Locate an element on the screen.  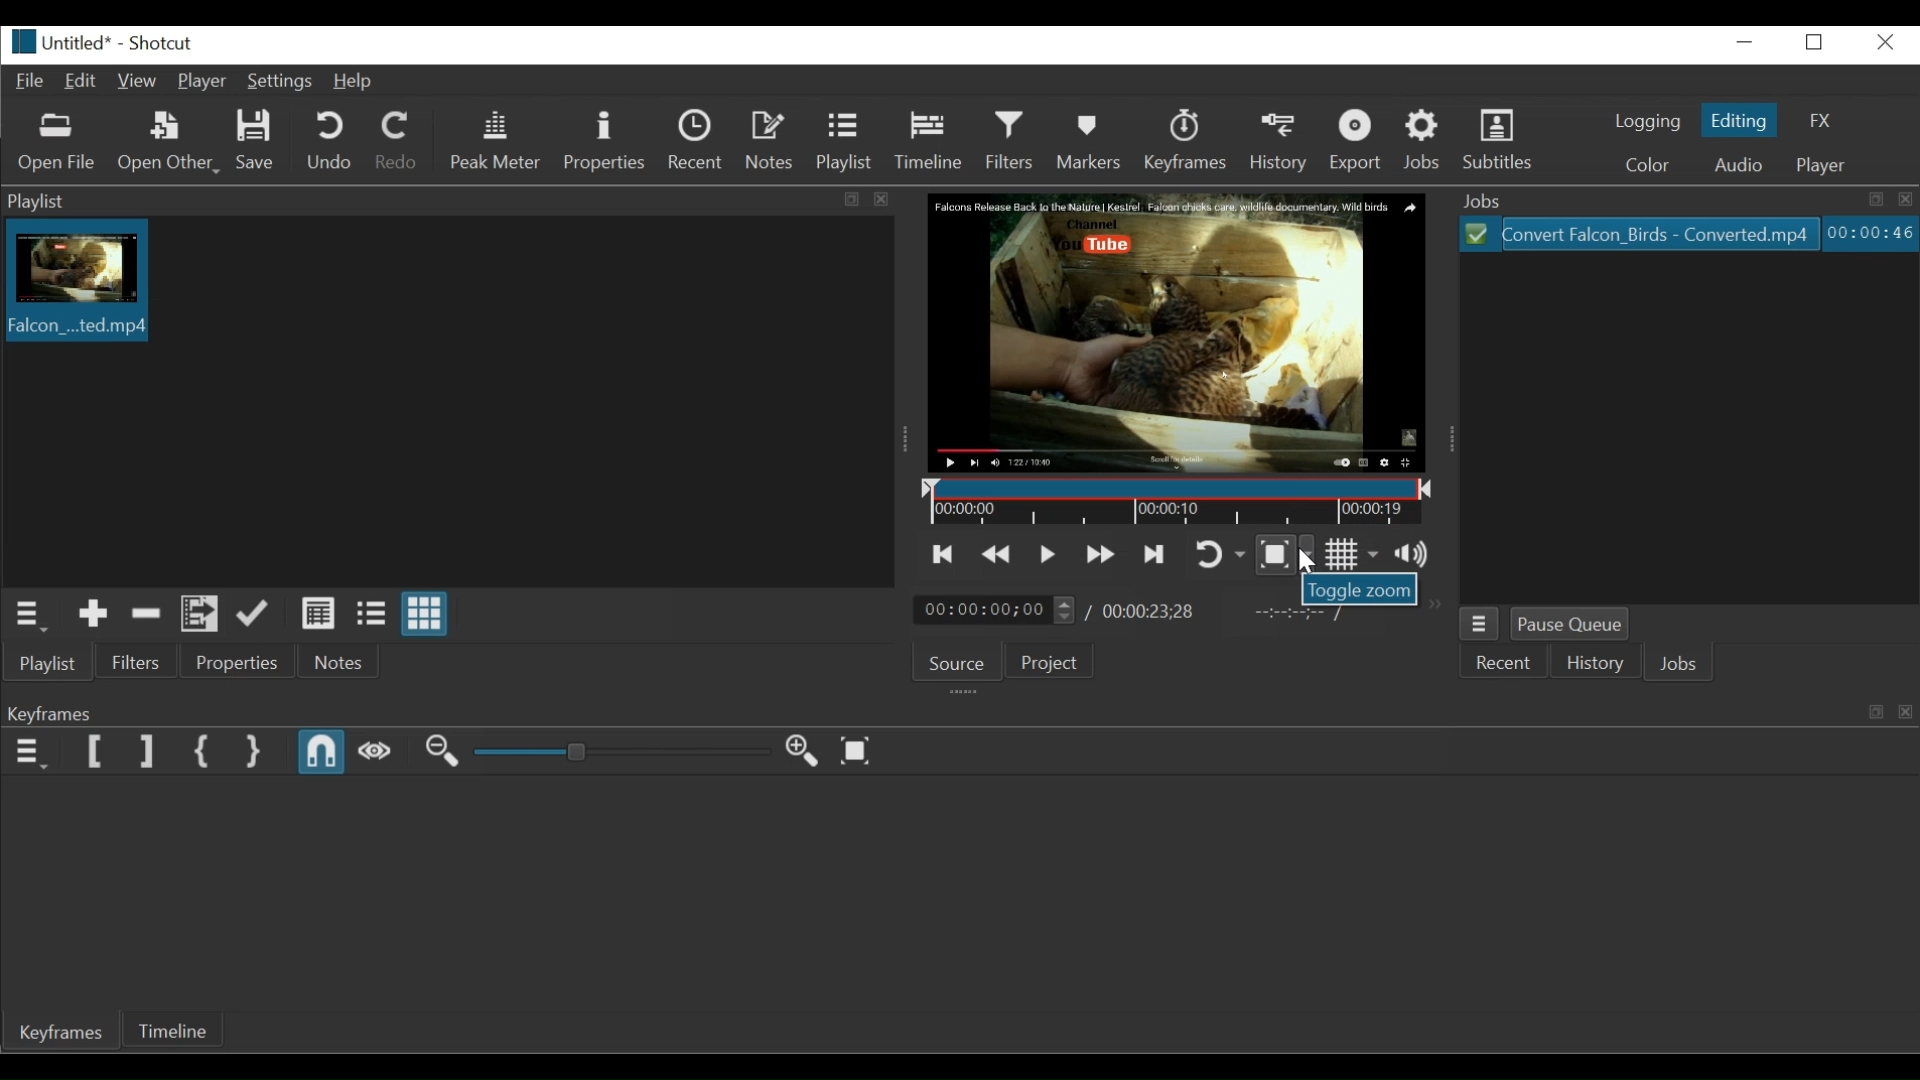
Set Filter last is located at coordinates (145, 753).